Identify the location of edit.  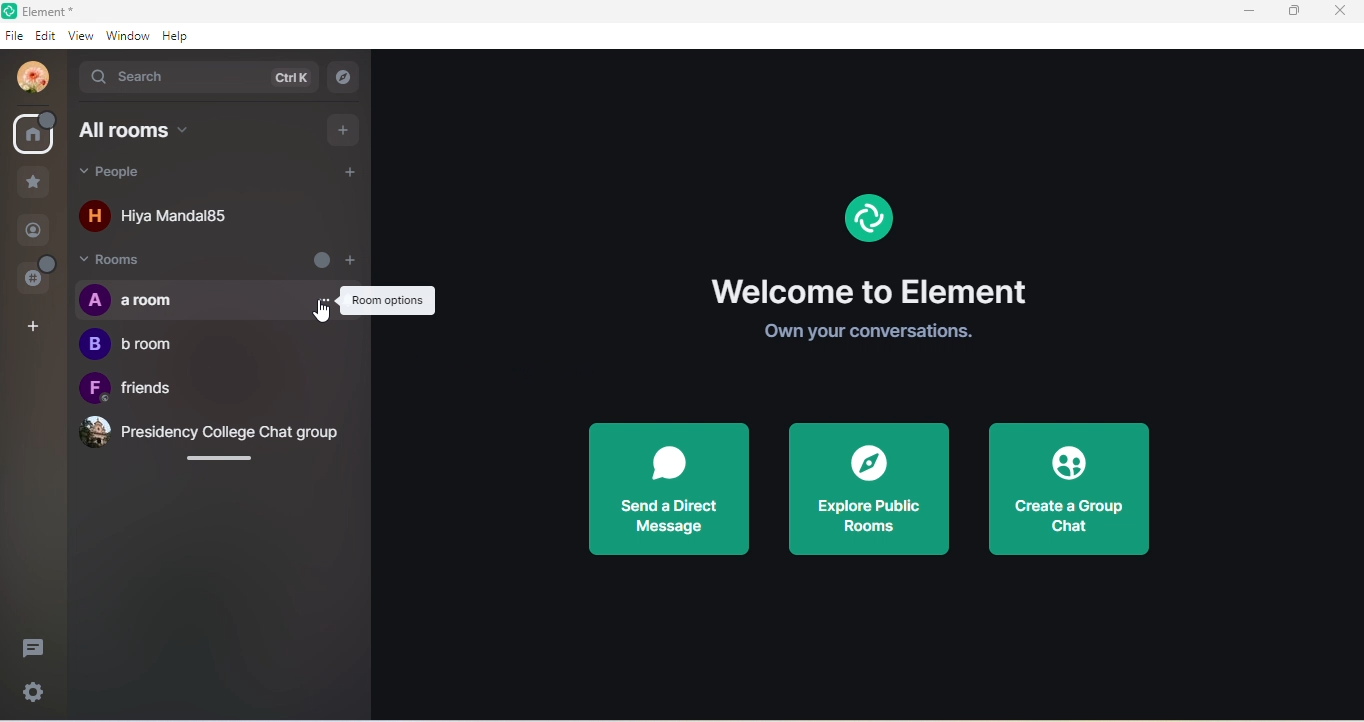
(46, 38).